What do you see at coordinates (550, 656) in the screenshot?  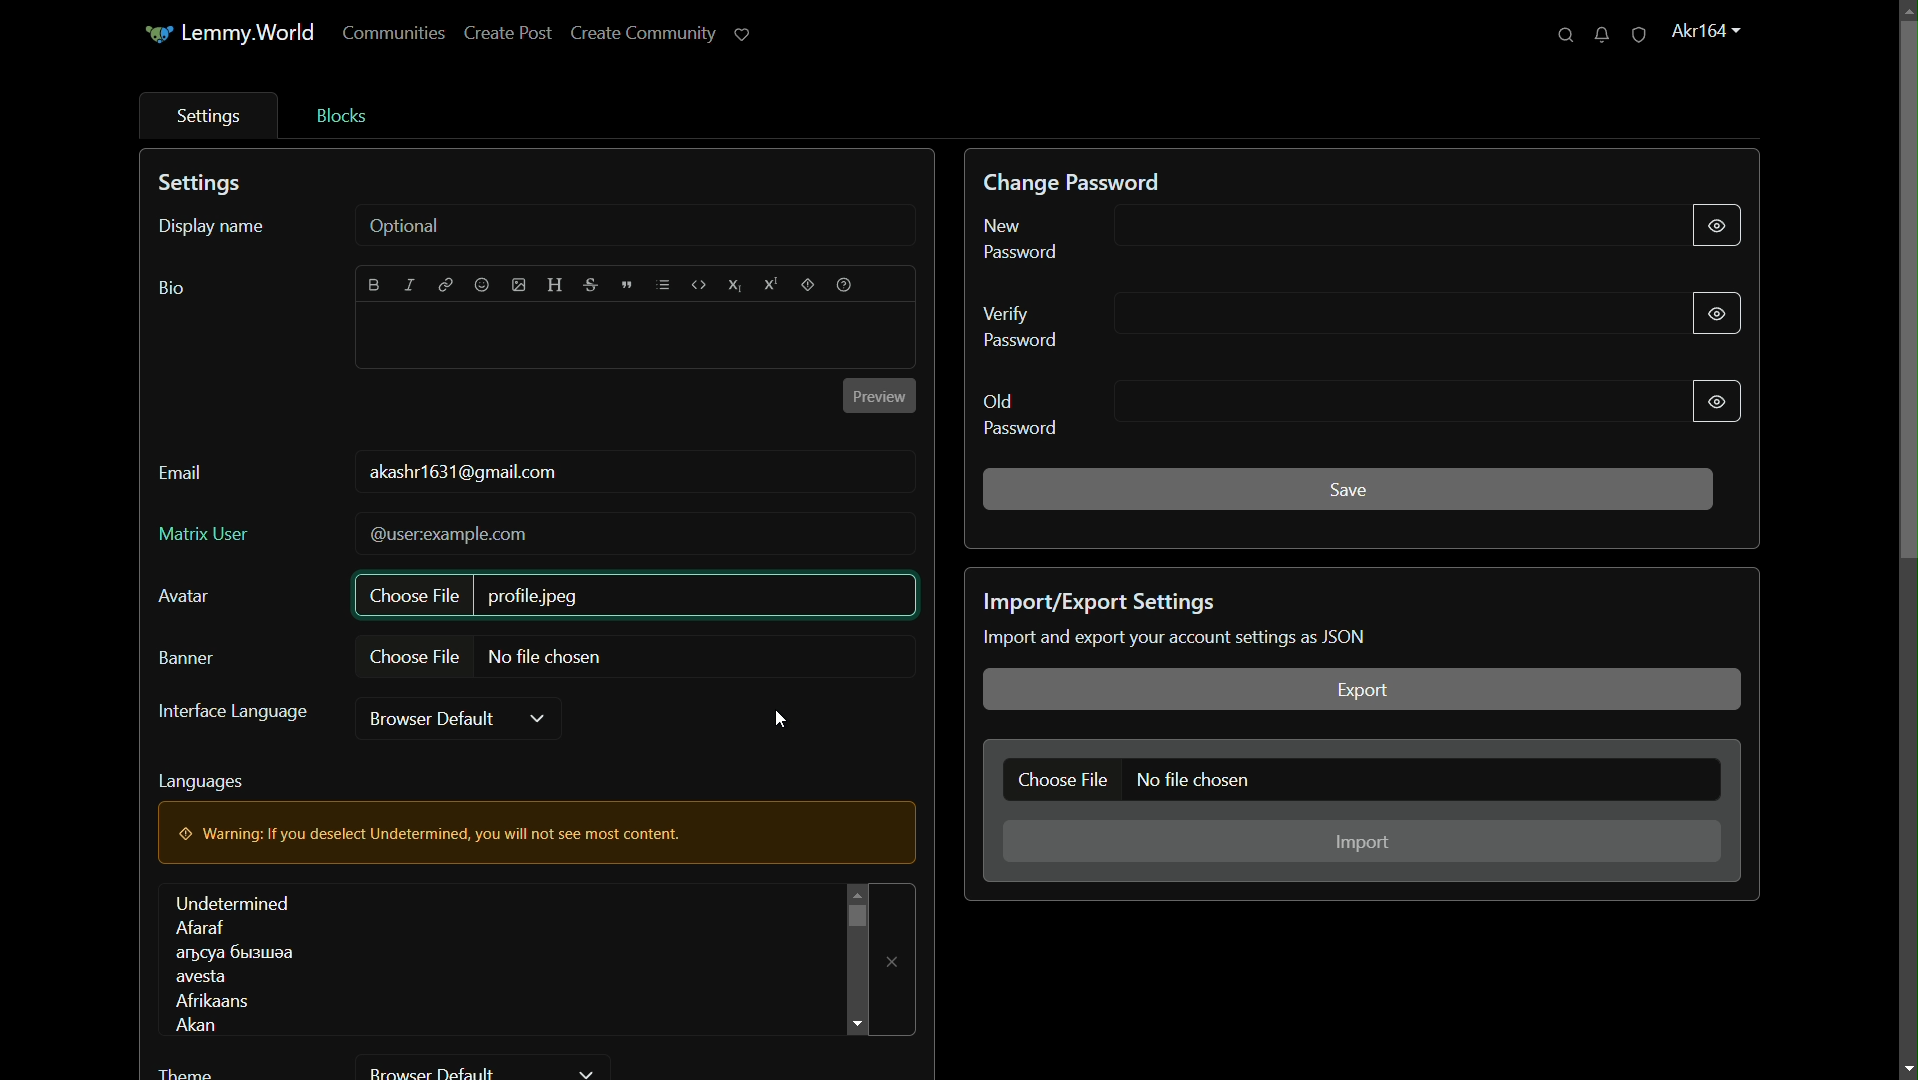 I see `no file chosen` at bounding box center [550, 656].